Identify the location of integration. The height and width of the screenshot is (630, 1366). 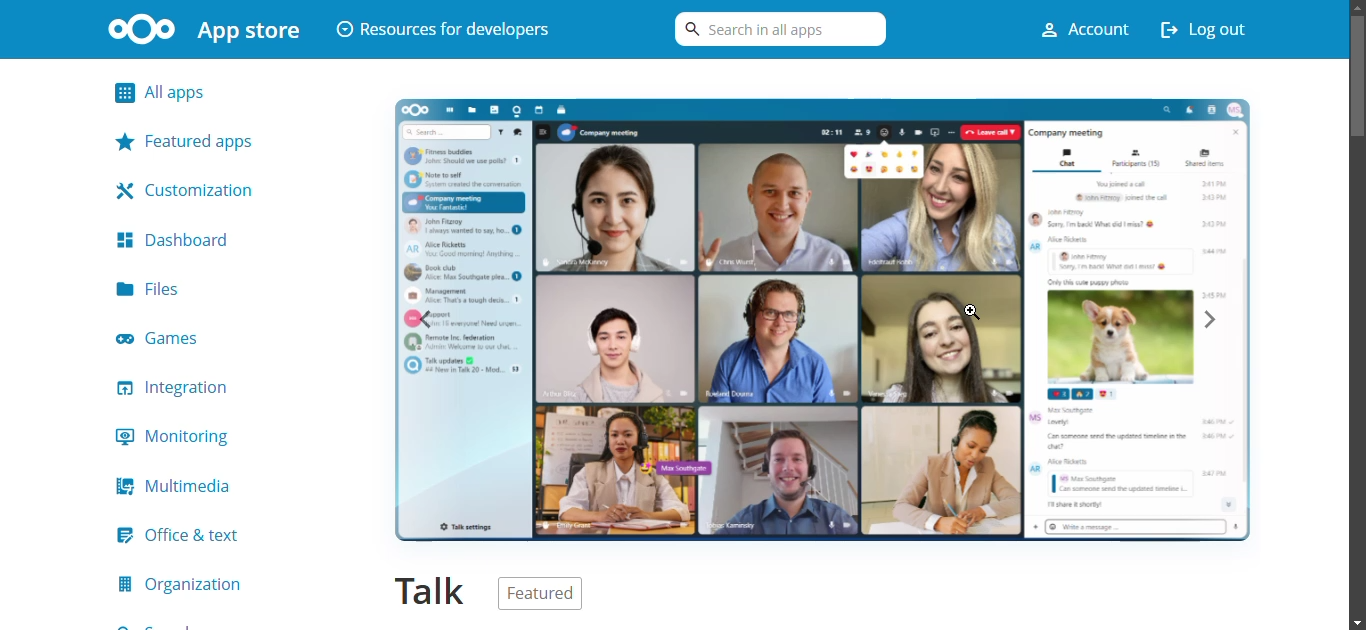
(182, 388).